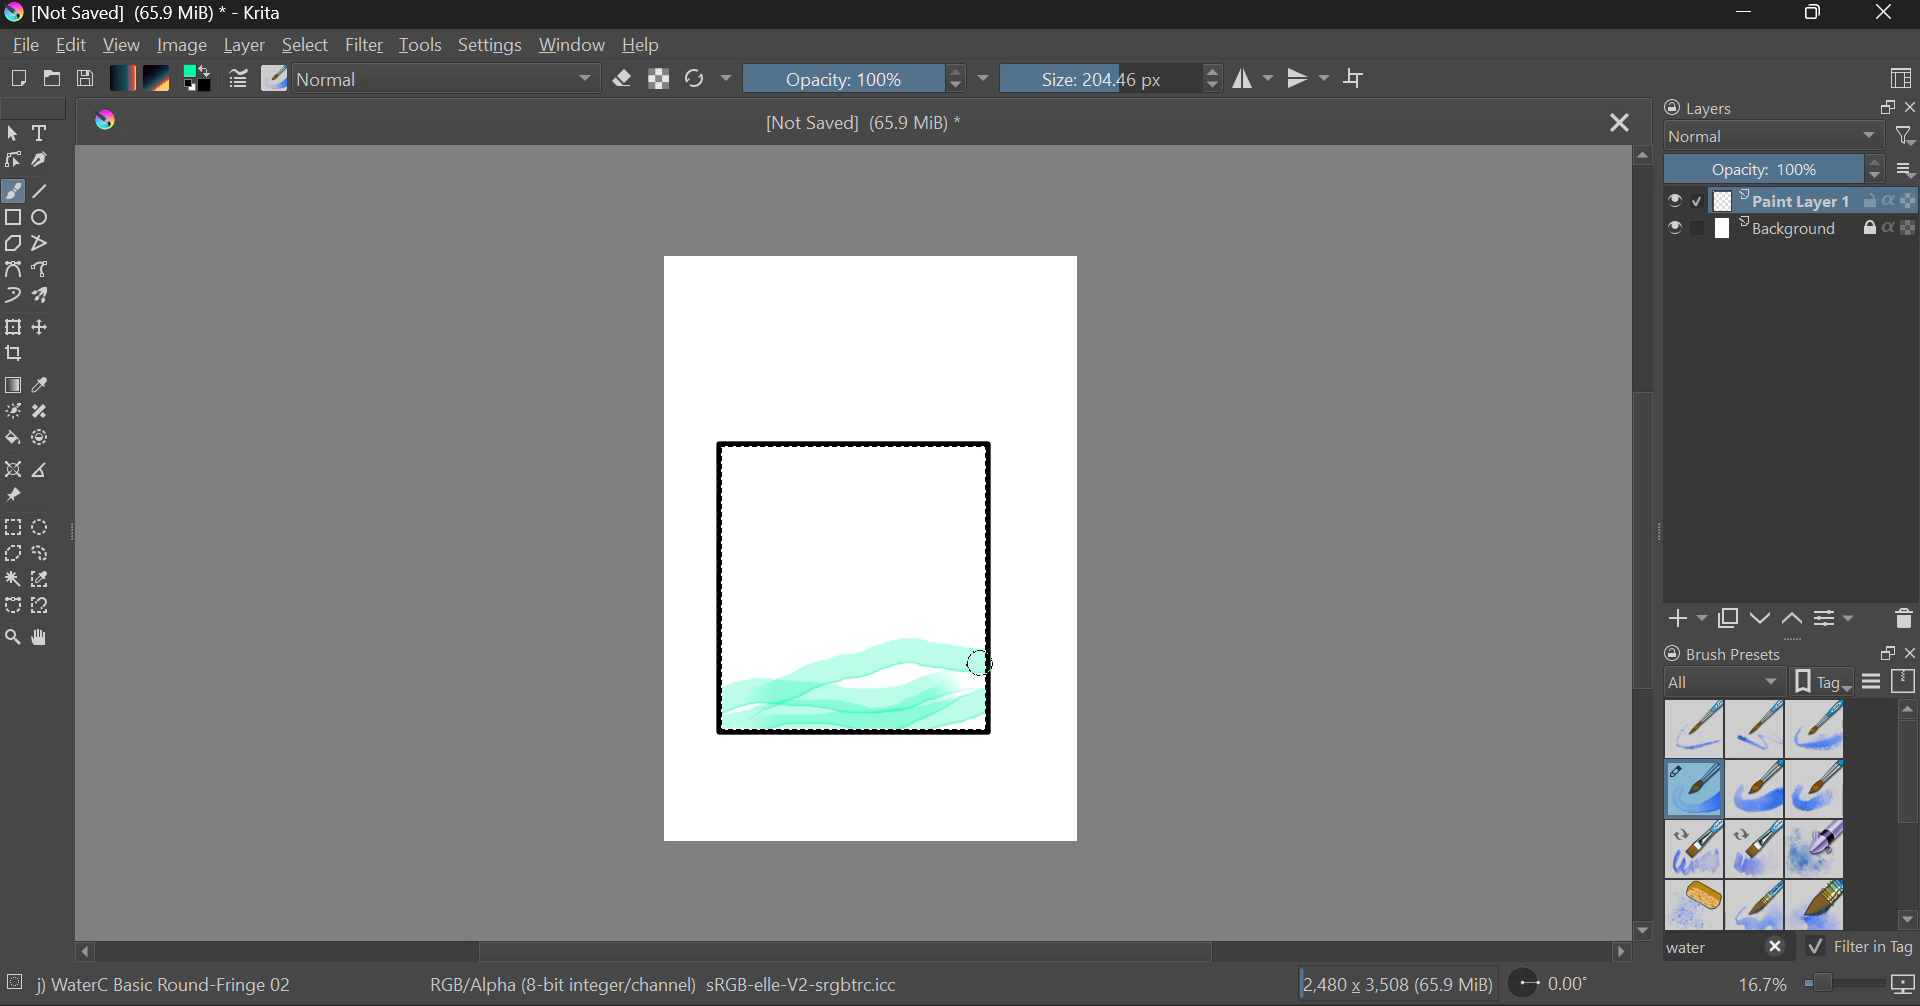  What do you see at coordinates (41, 606) in the screenshot?
I see `Magnetic Selection Tool` at bounding box center [41, 606].